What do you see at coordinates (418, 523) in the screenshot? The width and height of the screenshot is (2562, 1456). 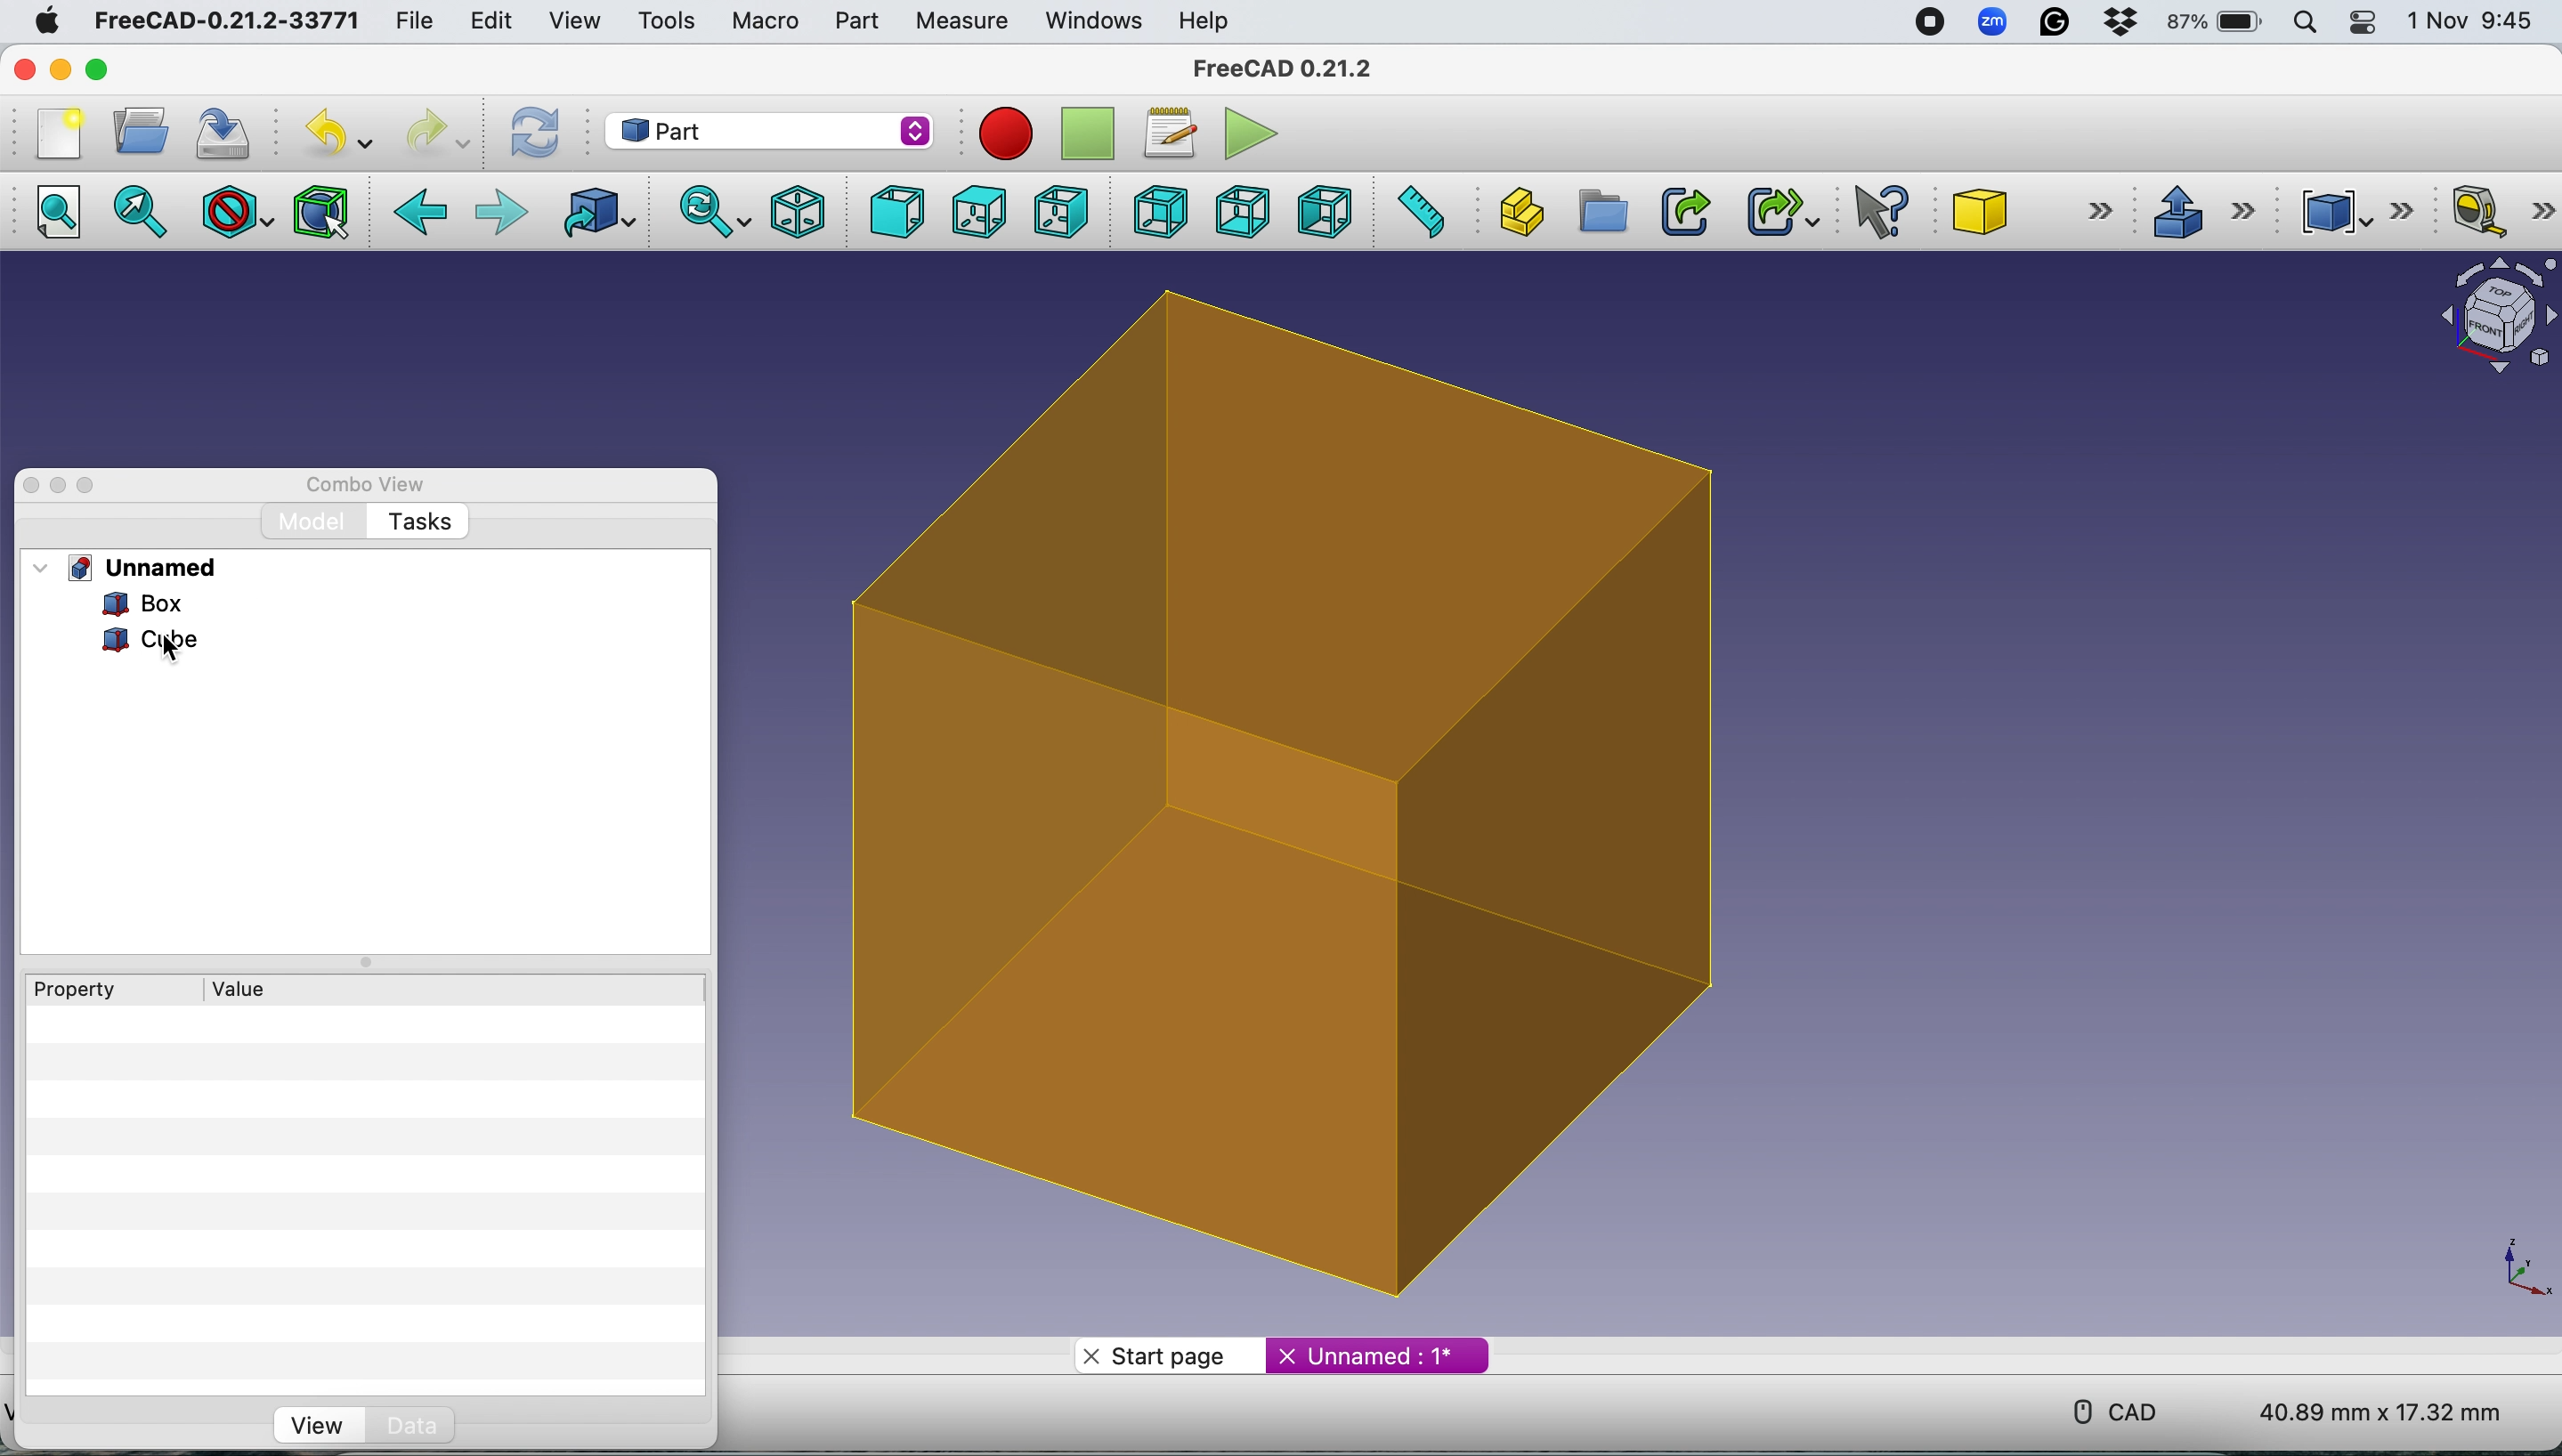 I see `Tasks` at bounding box center [418, 523].